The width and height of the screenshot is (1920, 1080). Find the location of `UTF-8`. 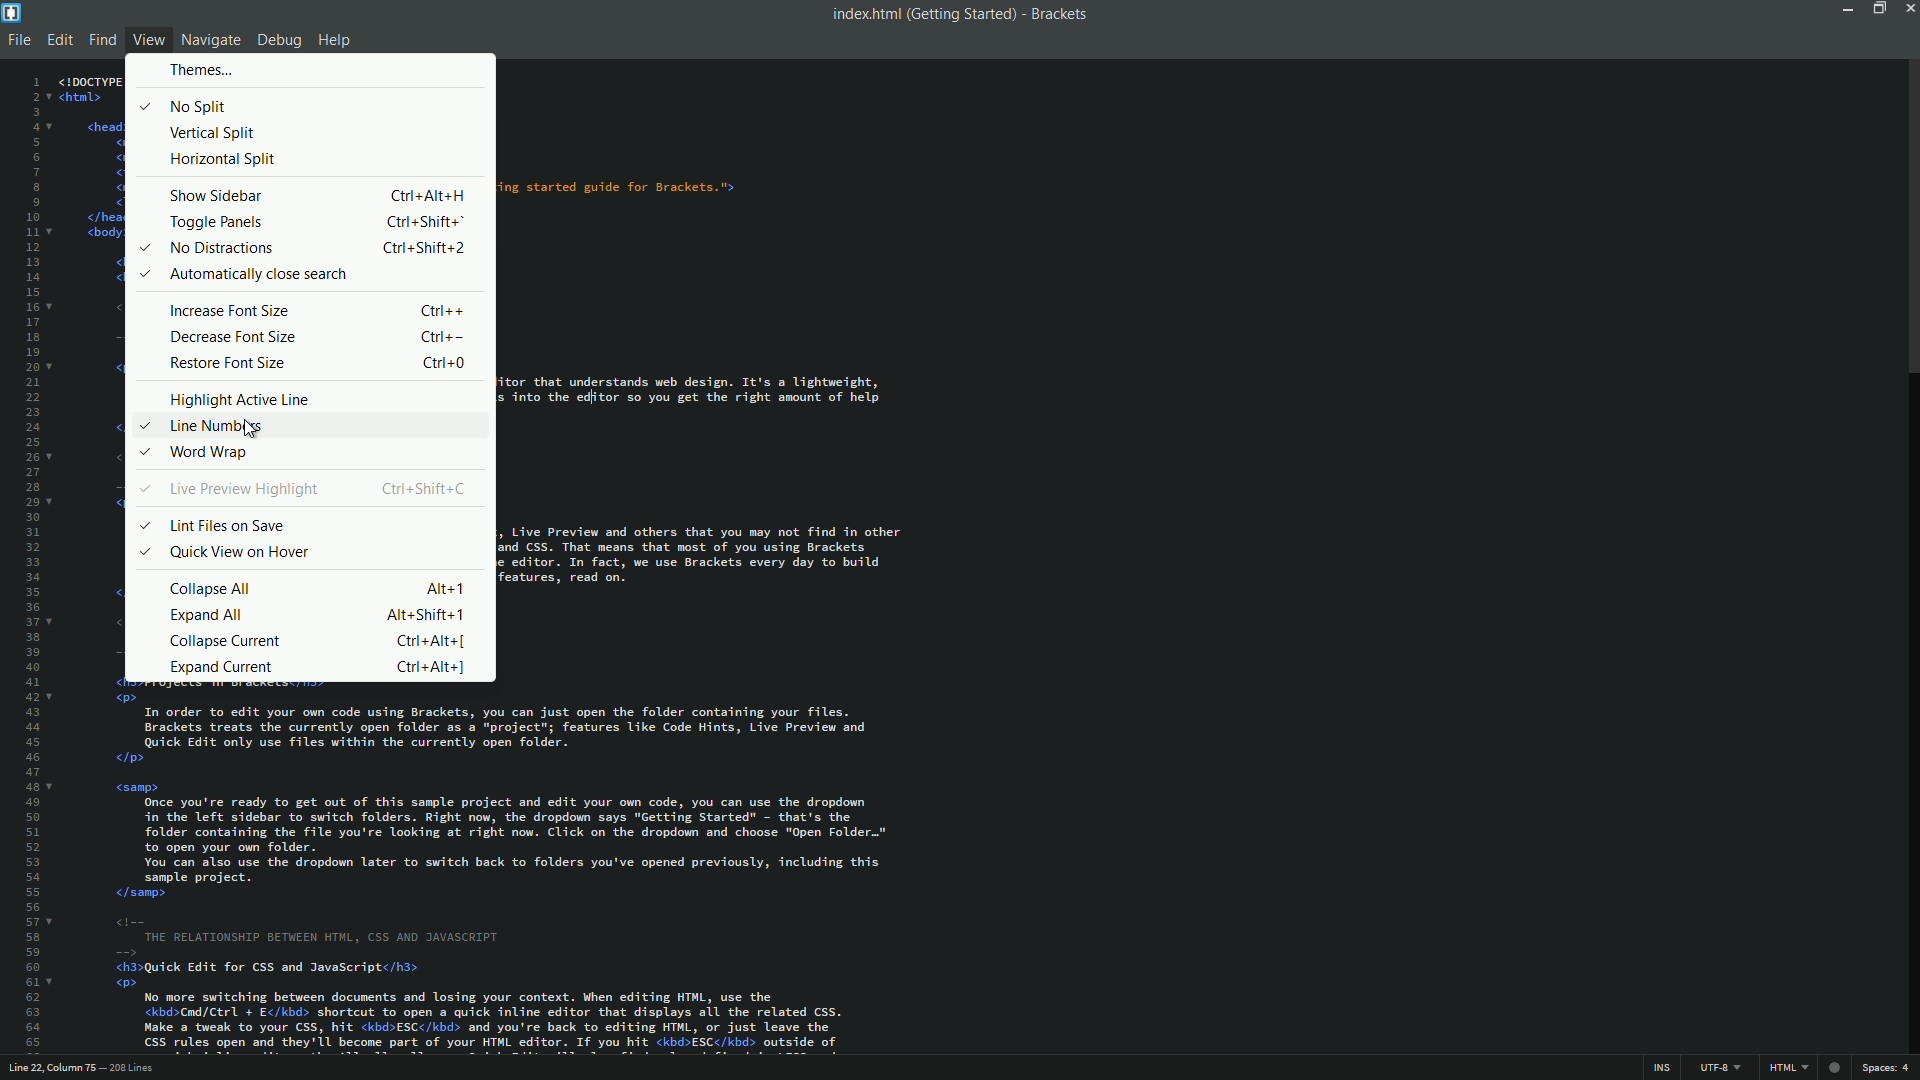

UTF-8 is located at coordinates (1717, 1068).